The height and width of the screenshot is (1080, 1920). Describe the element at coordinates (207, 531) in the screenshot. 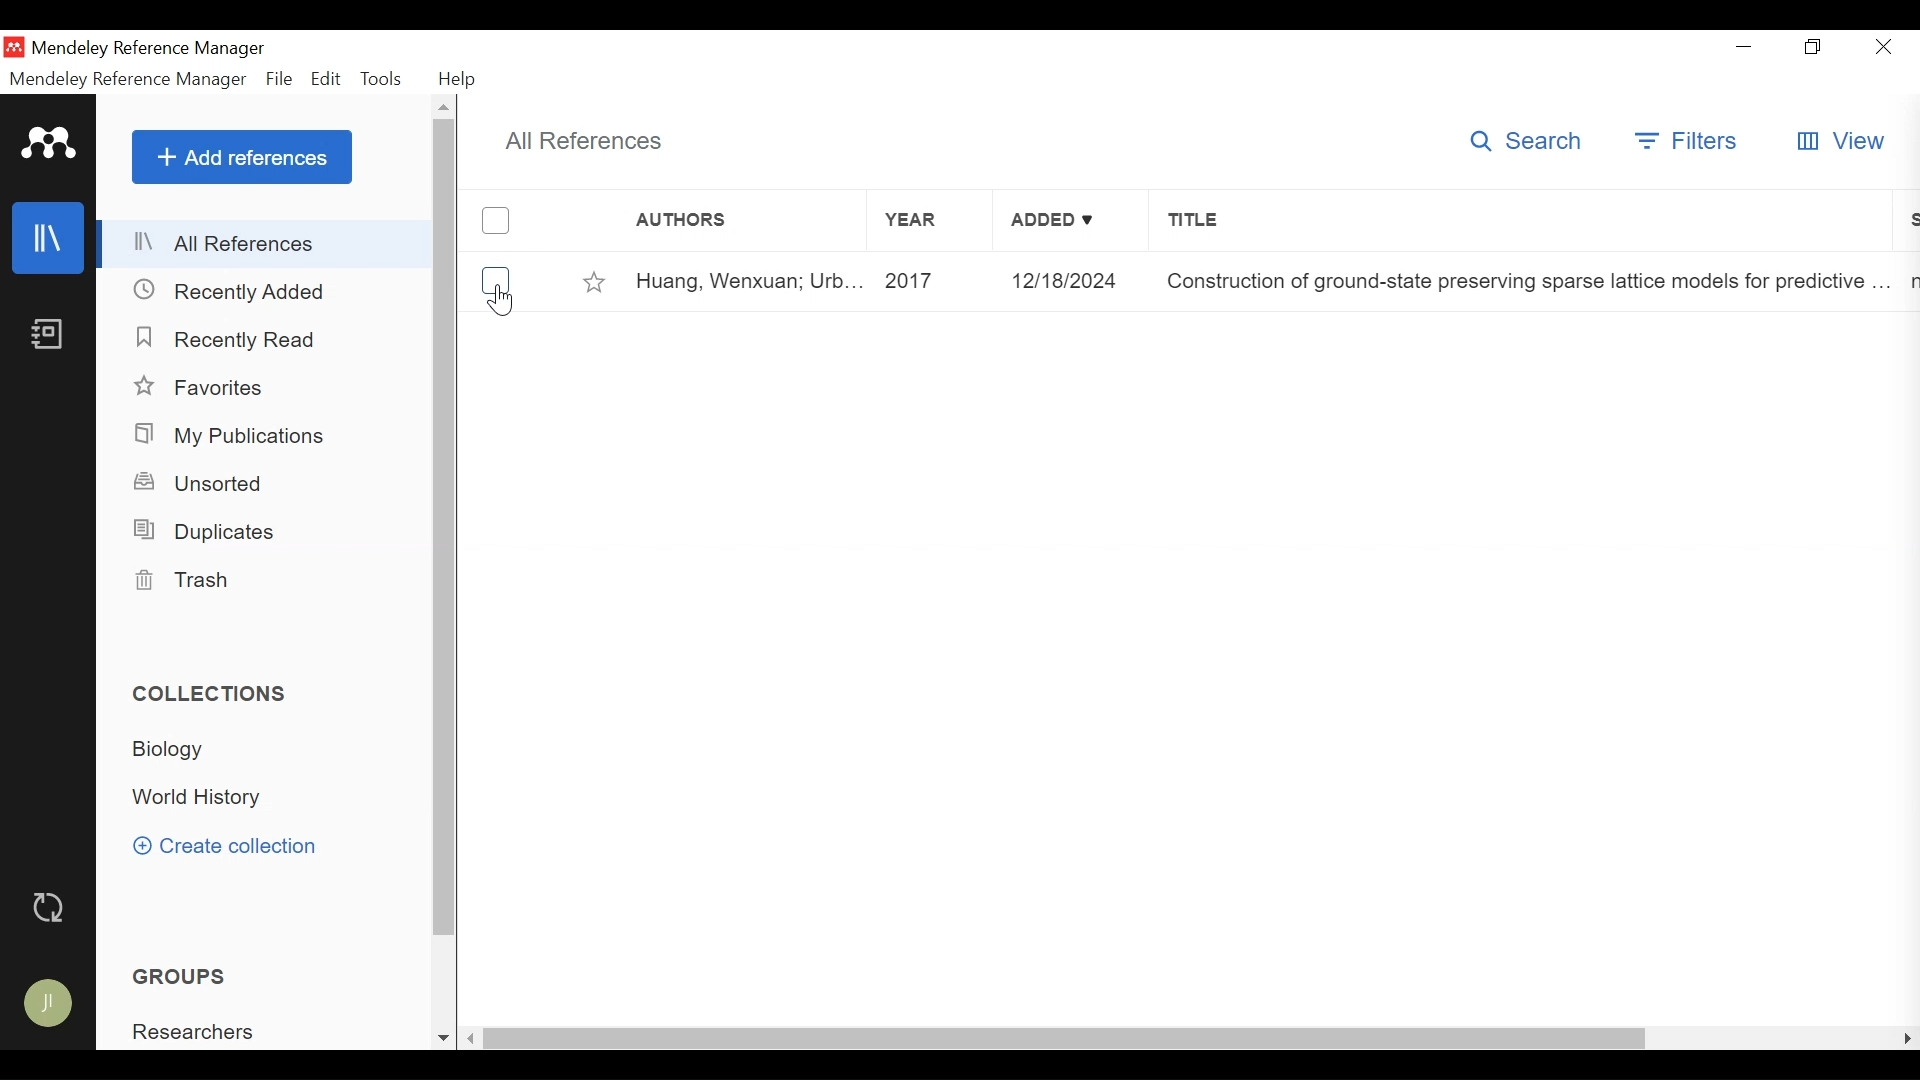

I see `Duplicates` at that location.